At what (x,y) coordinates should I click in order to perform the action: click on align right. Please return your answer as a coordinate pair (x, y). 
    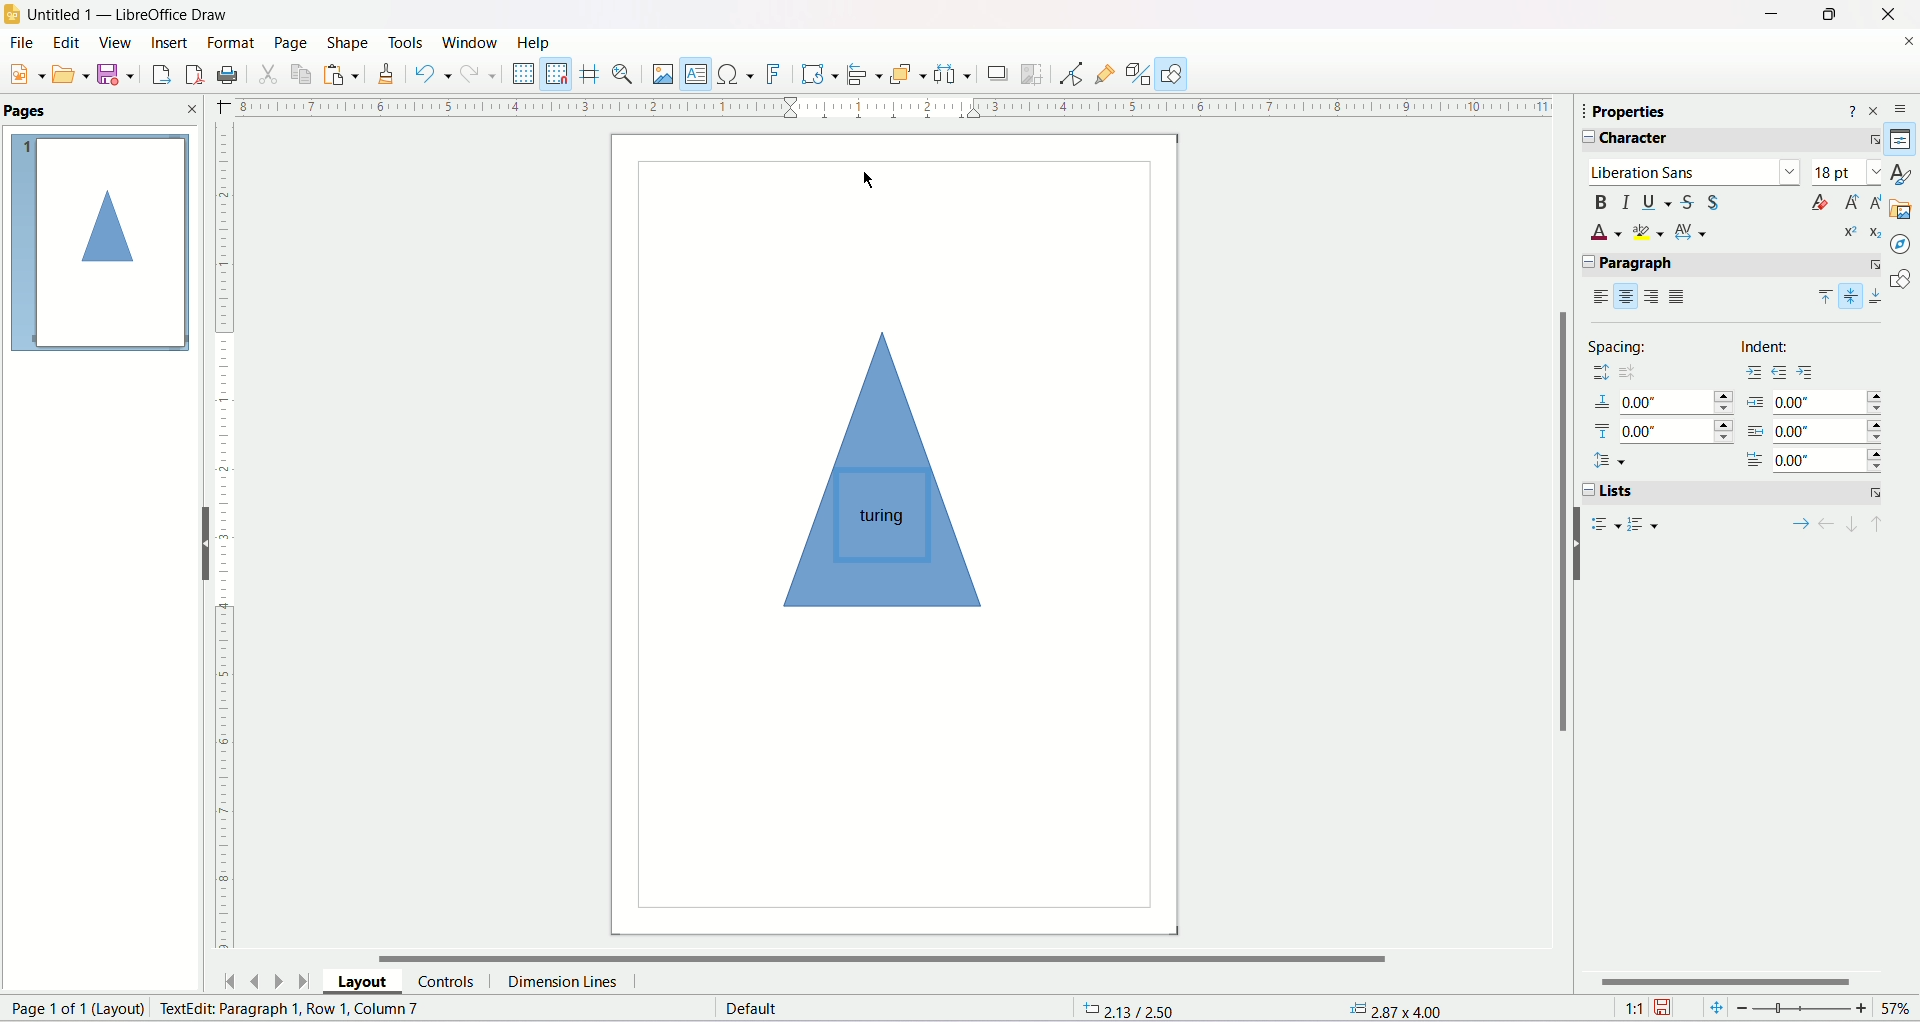
    Looking at the image, I should click on (1654, 296).